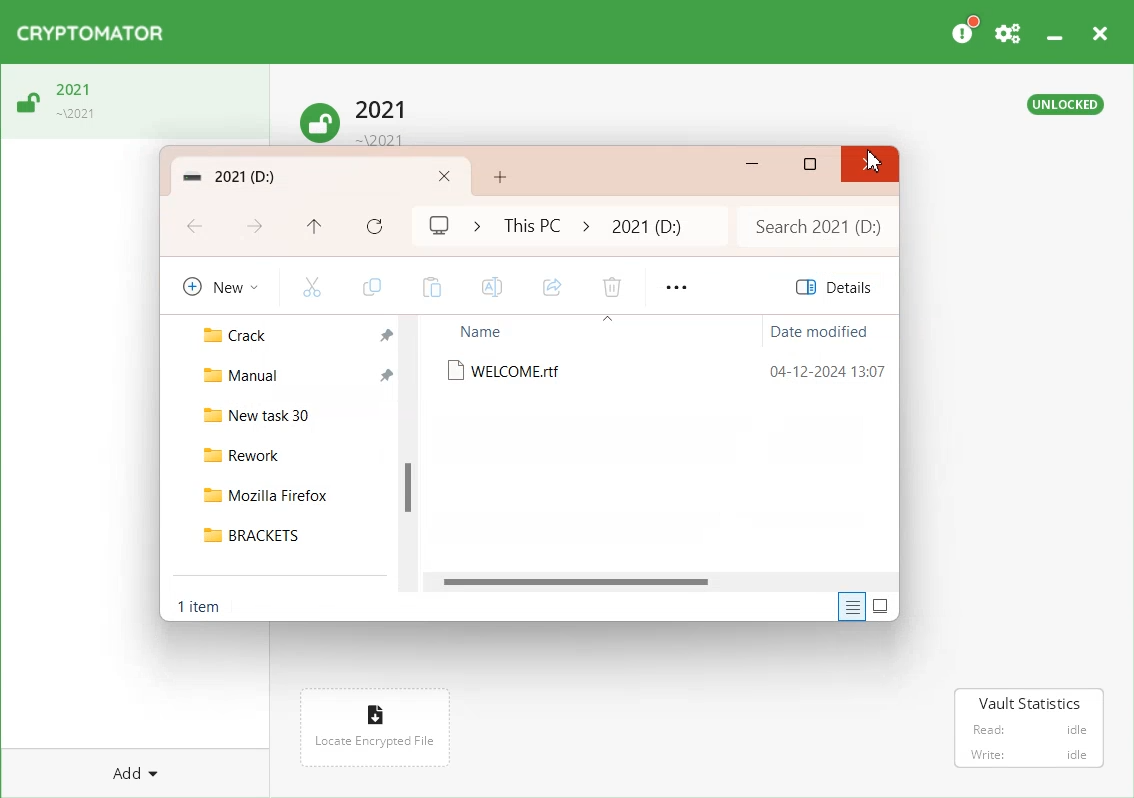 This screenshot has width=1134, height=798. What do you see at coordinates (57, 97) in the screenshot?
I see `Unlock Vault` at bounding box center [57, 97].